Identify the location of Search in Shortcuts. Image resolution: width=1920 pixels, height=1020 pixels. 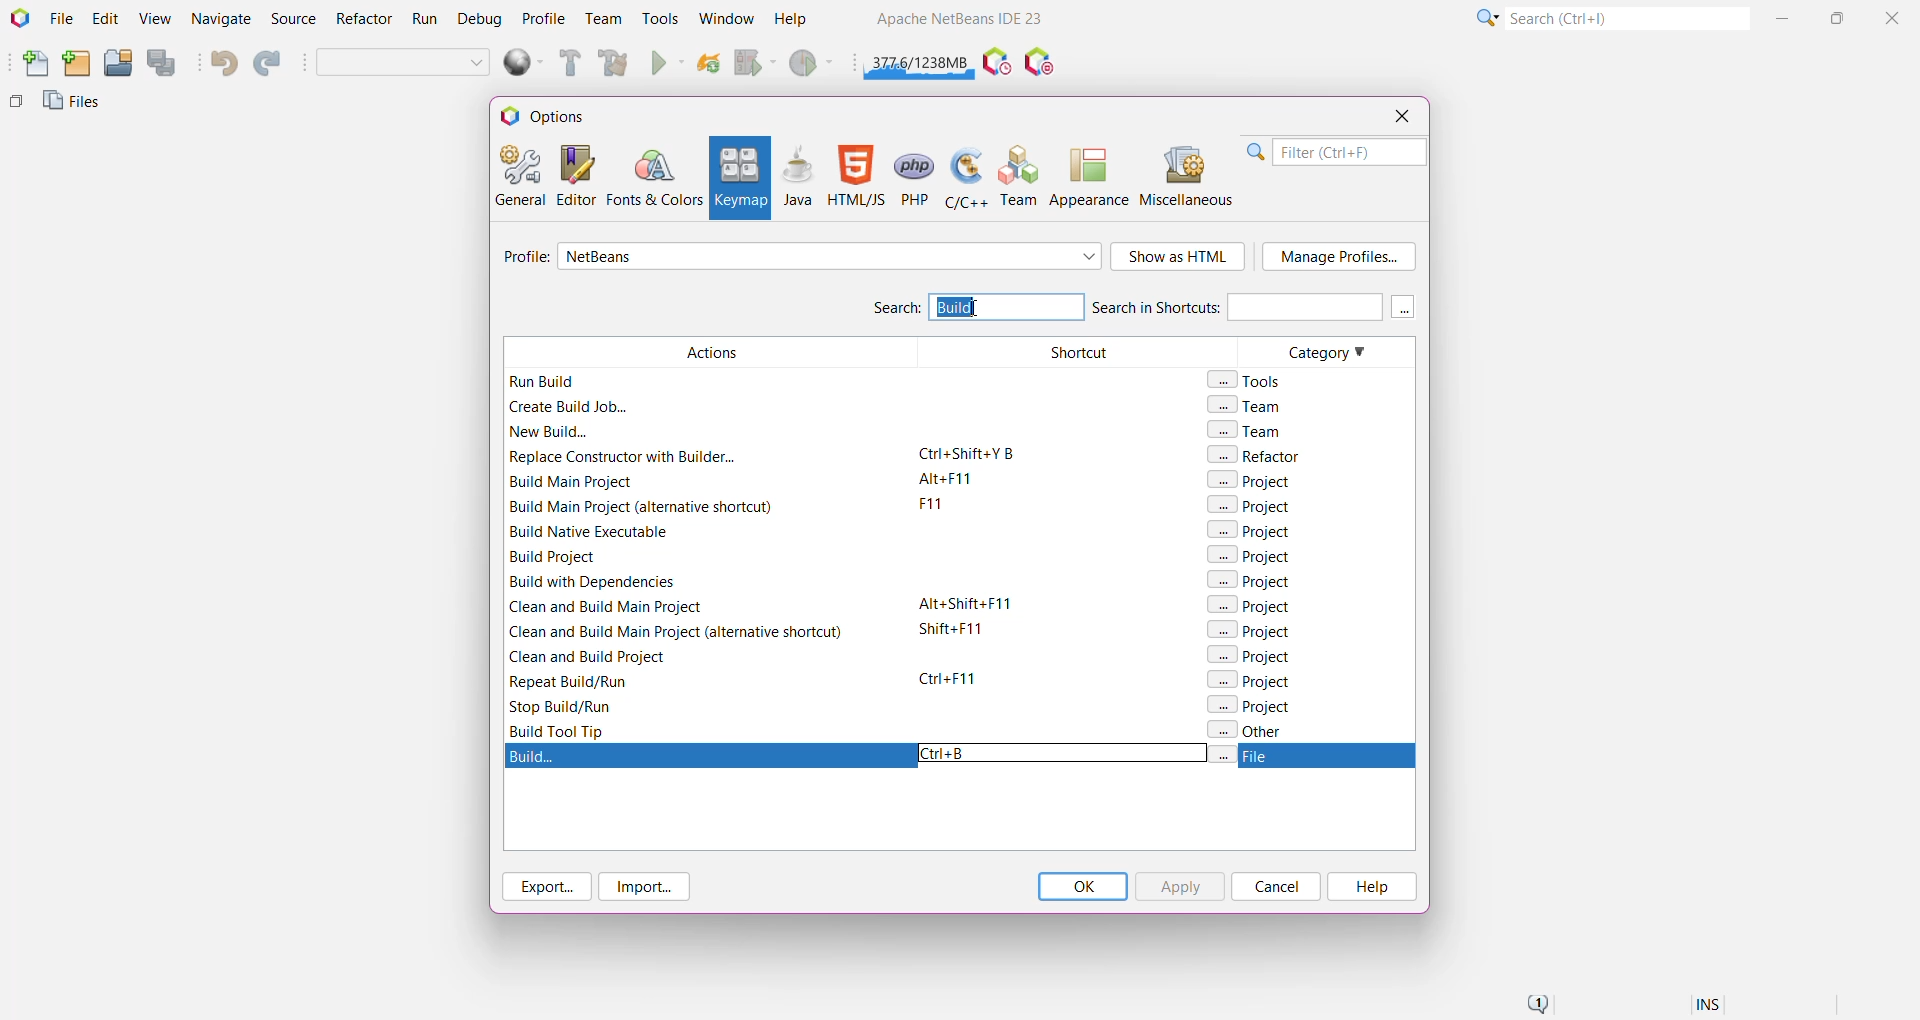
(1236, 306).